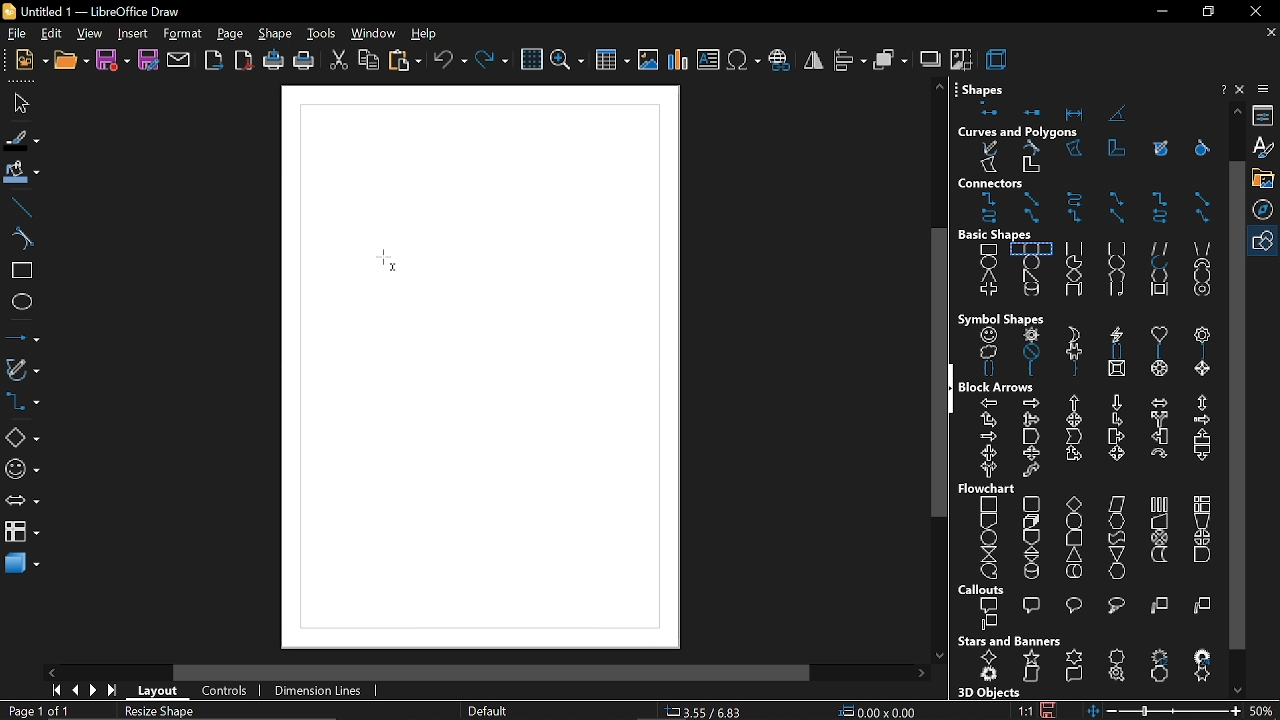 The image size is (1280, 720). Describe the element at coordinates (1091, 159) in the screenshot. I see `curves and polygons` at that location.